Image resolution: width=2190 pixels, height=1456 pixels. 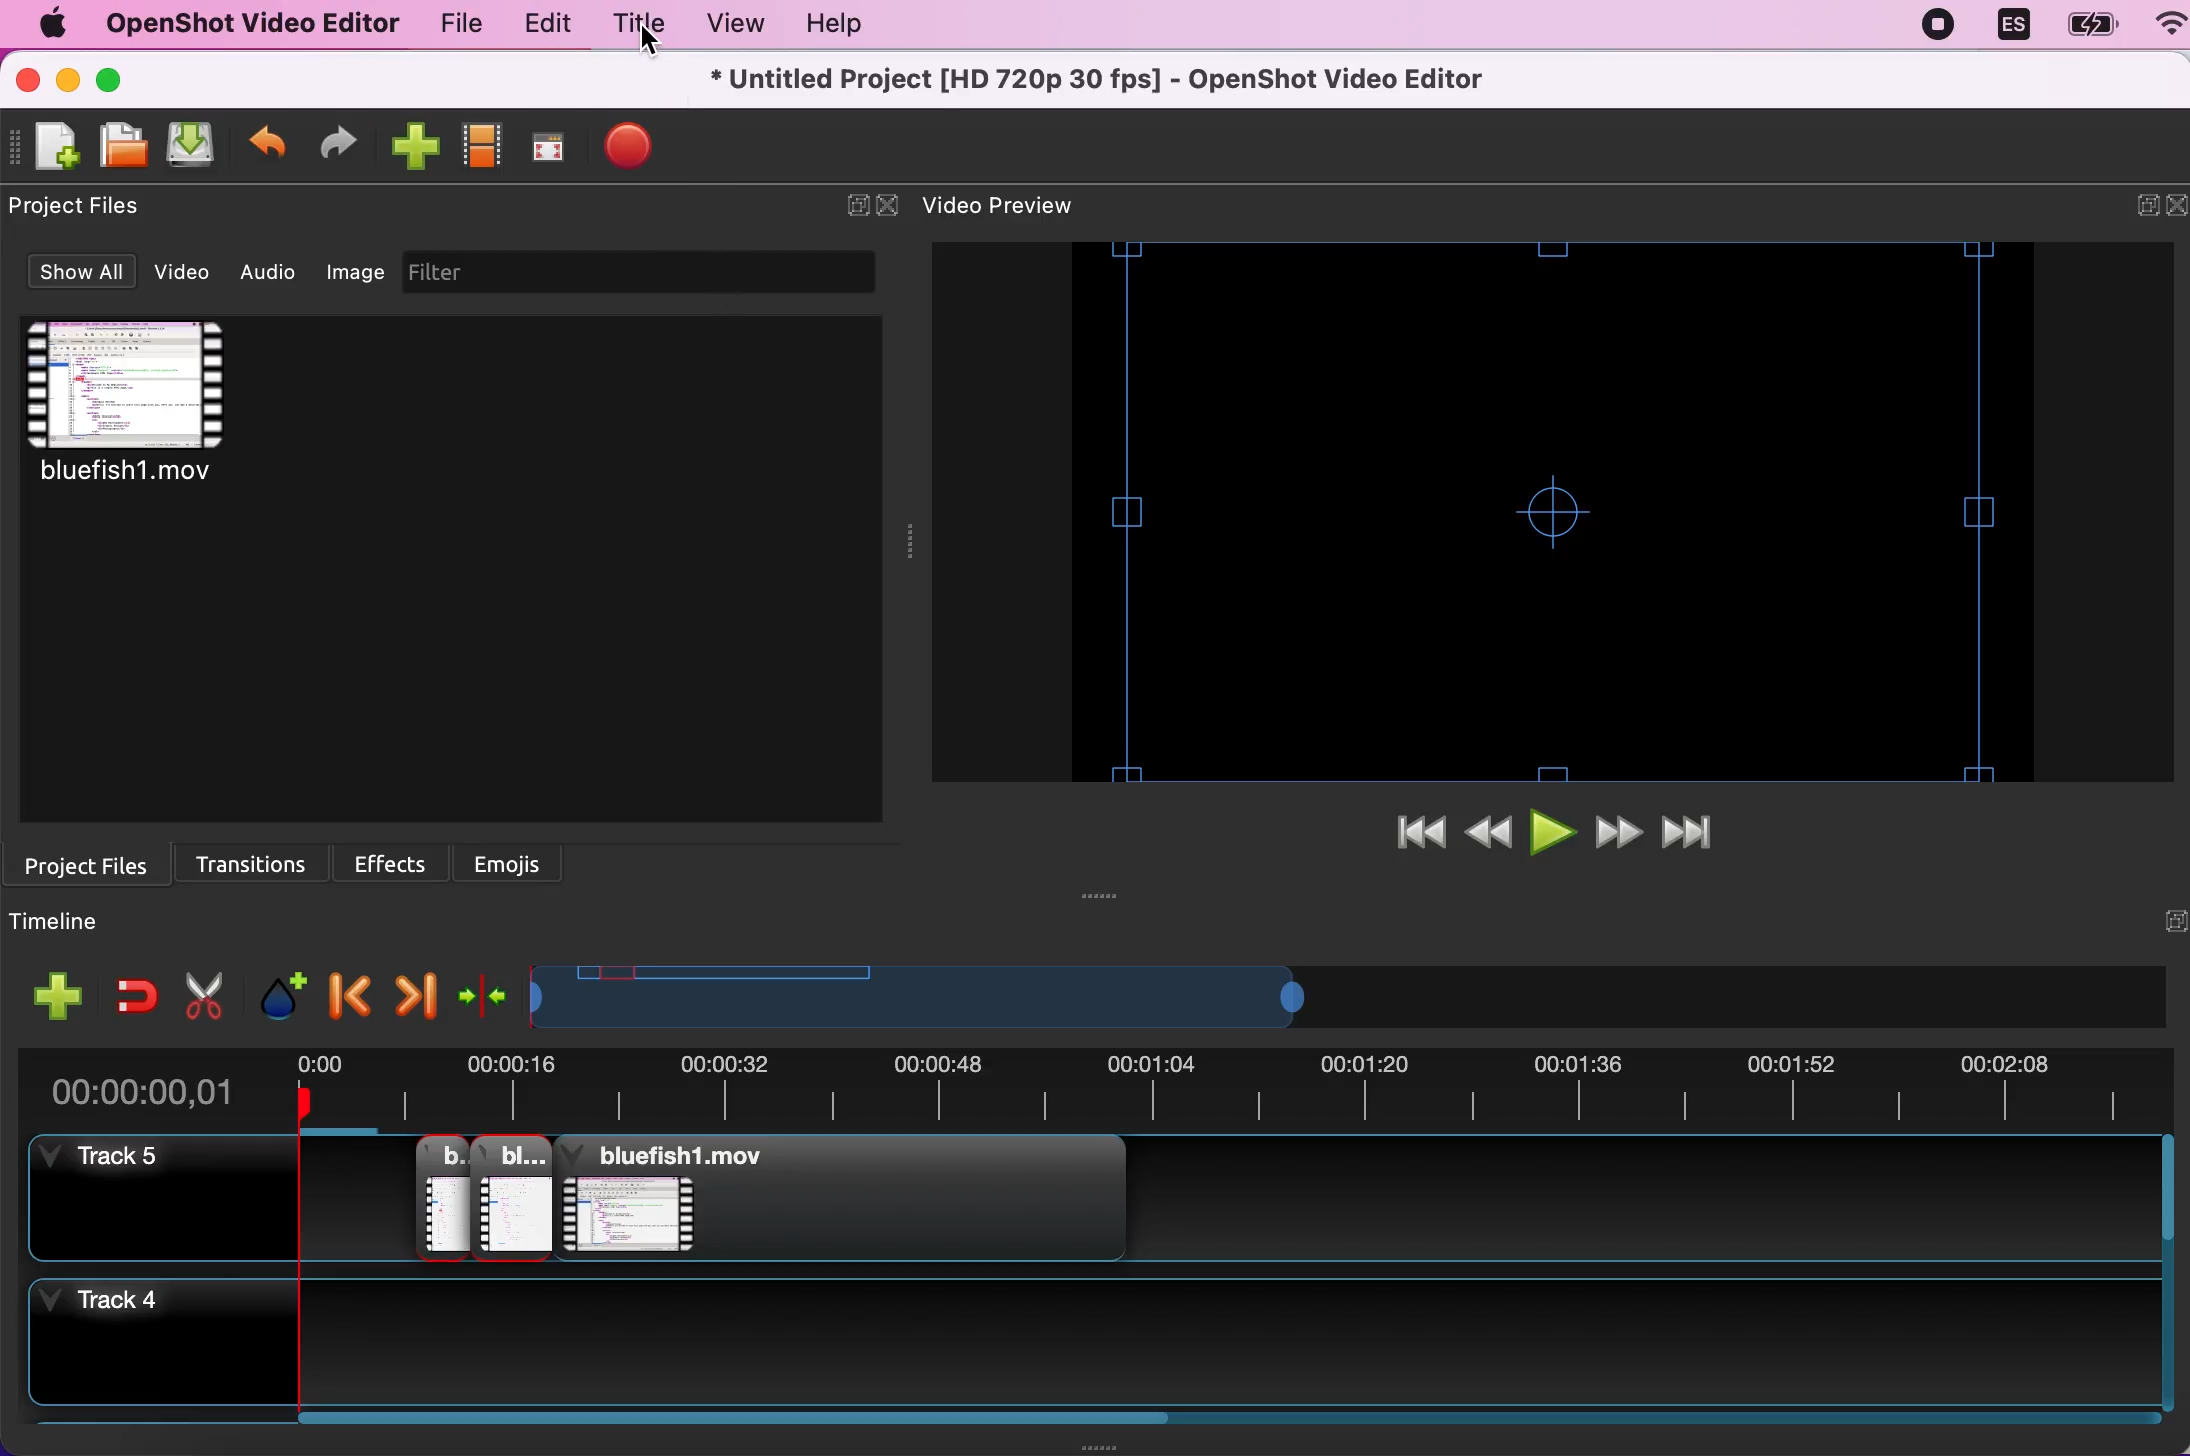 What do you see at coordinates (542, 25) in the screenshot?
I see `edit` at bounding box center [542, 25].